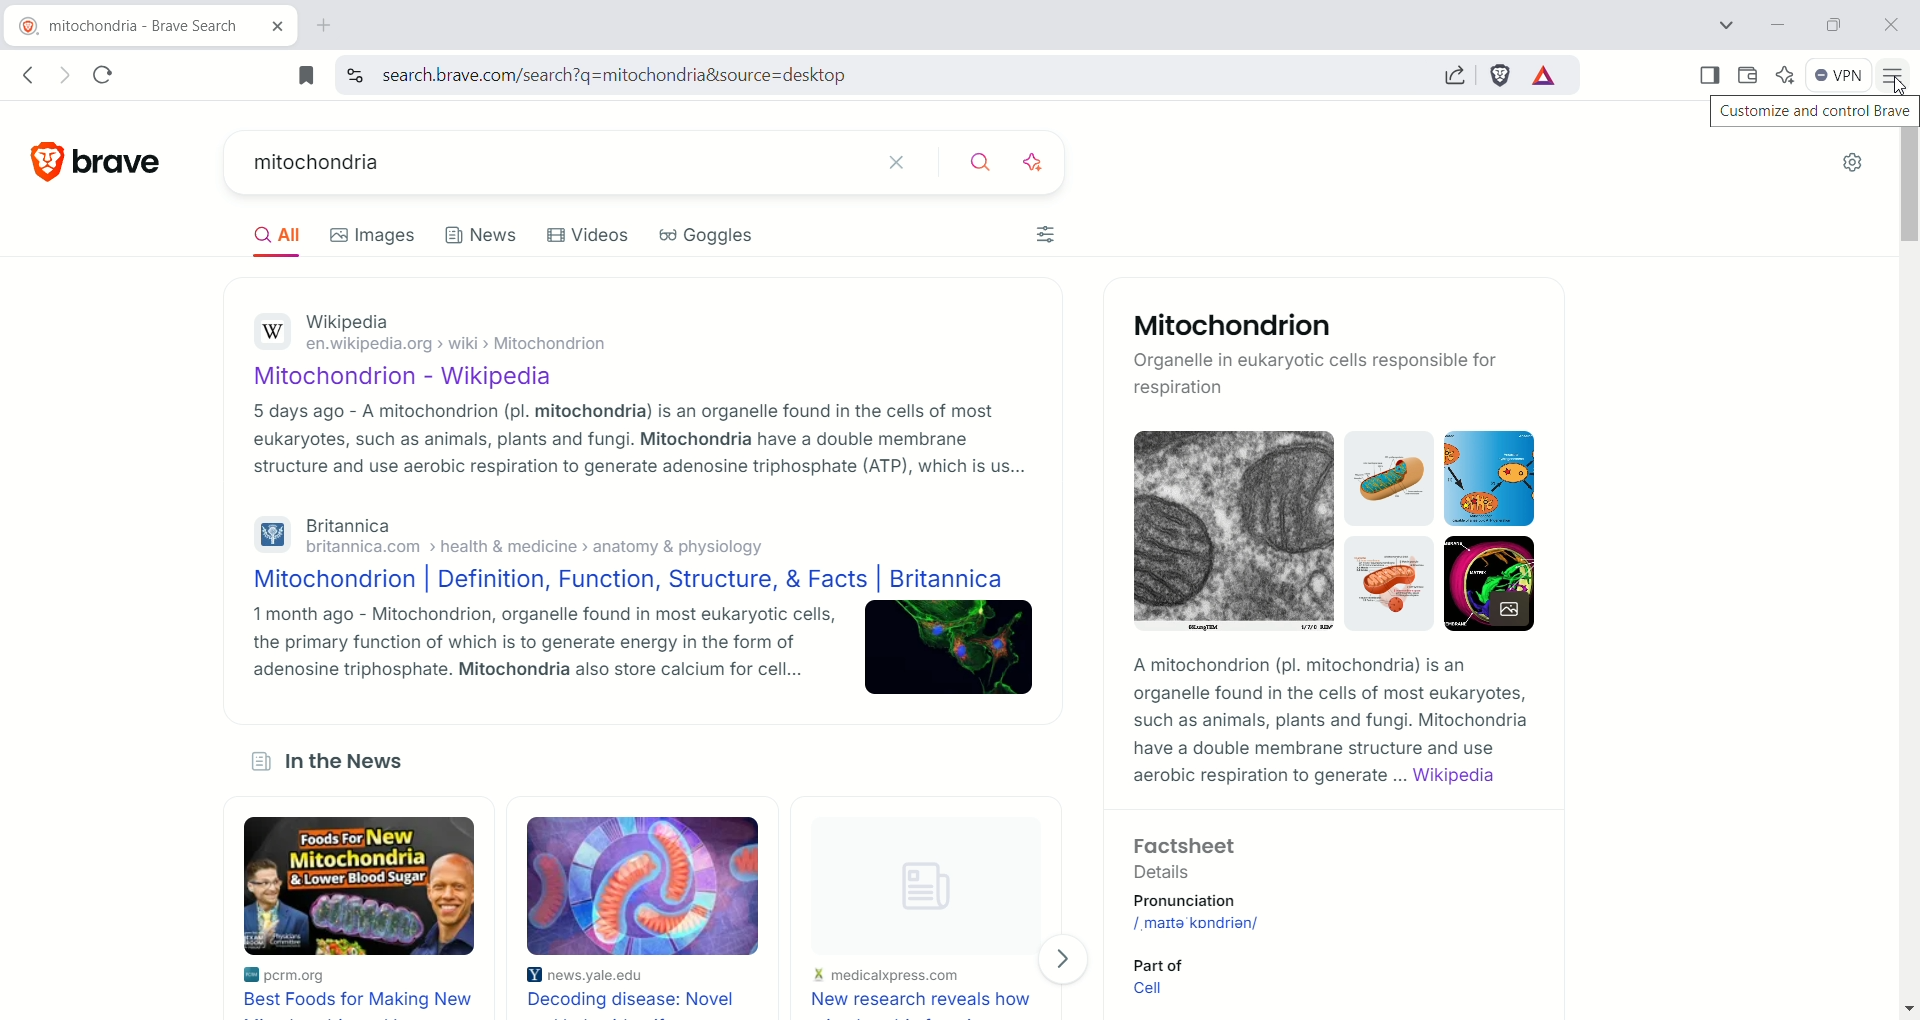 This screenshot has width=1920, height=1020. Describe the element at coordinates (264, 238) in the screenshot. I see `AIl` at that location.